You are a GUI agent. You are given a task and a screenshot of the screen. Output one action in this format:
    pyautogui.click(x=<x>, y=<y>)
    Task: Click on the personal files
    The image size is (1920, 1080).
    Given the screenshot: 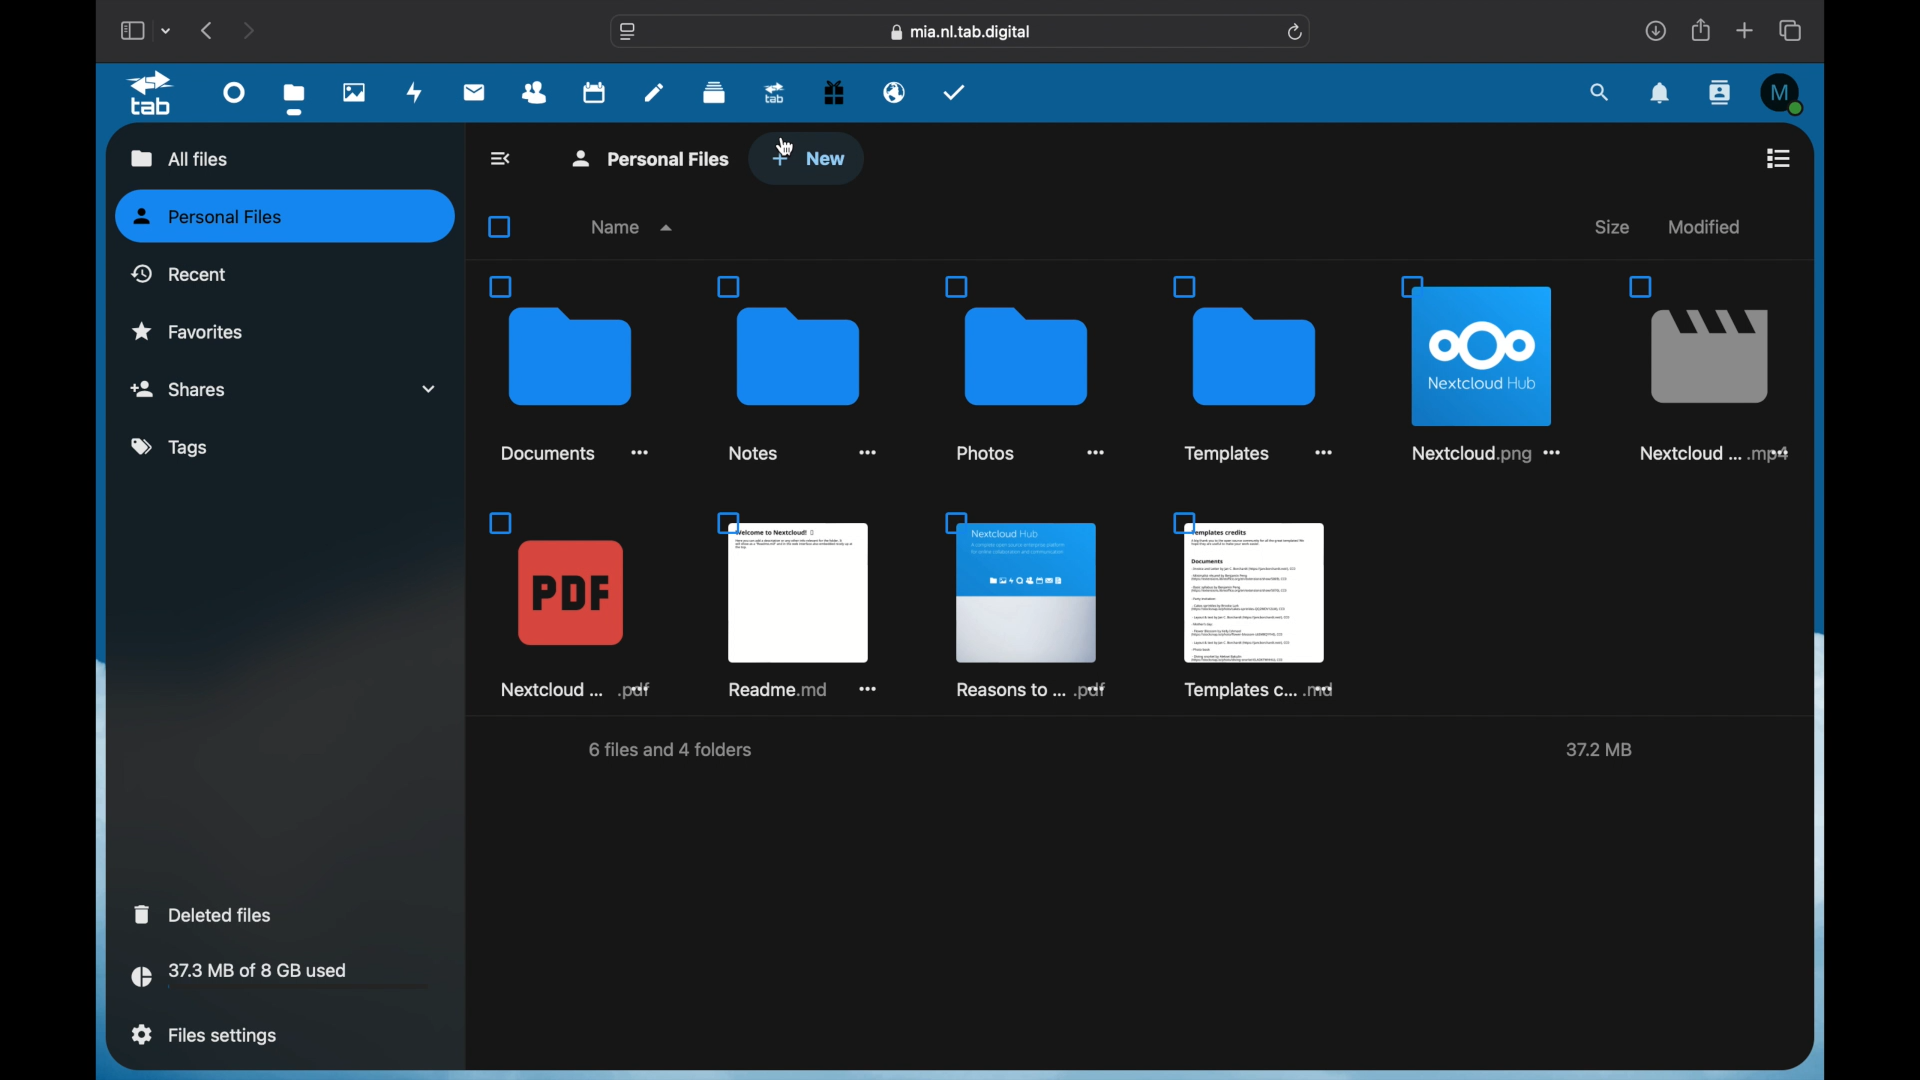 What is the action you would take?
    pyautogui.click(x=287, y=217)
    